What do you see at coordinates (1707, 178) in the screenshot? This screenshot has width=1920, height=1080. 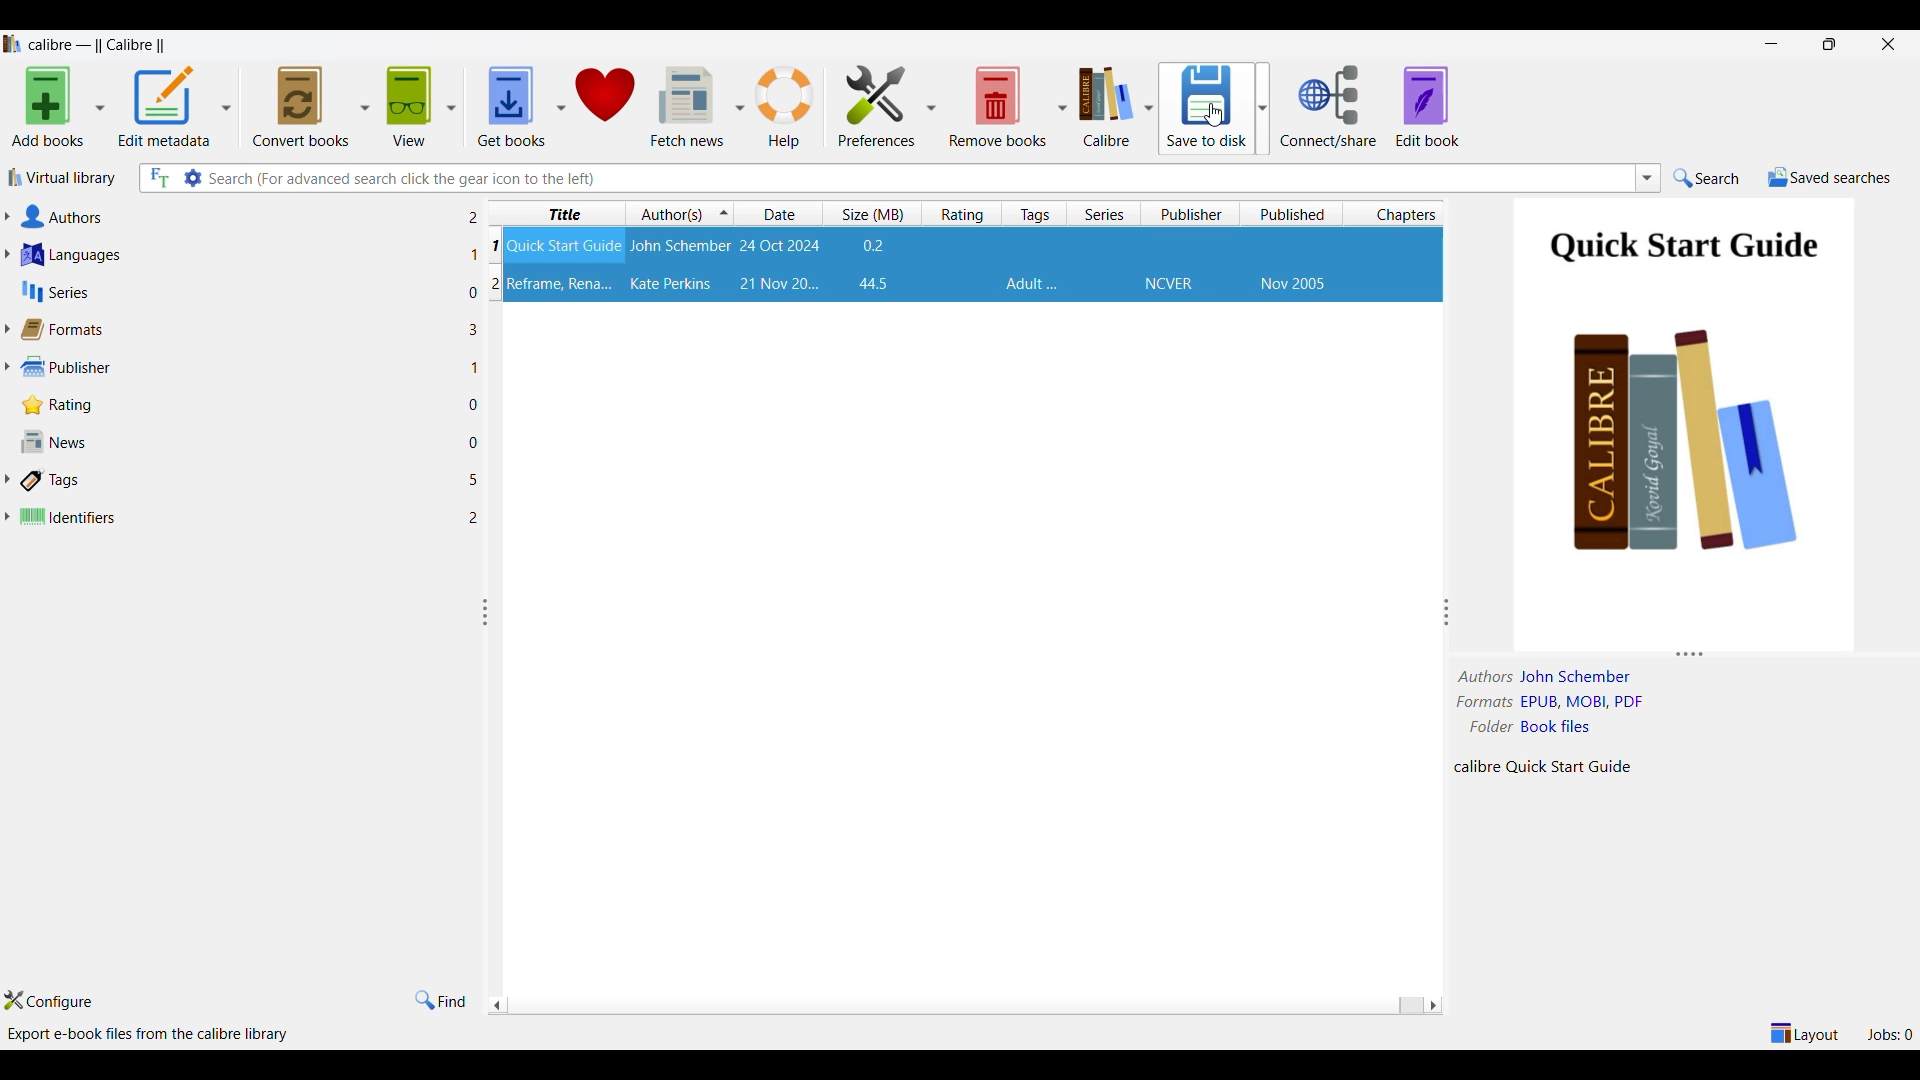 I see `Search` at bounding box center [1707, 178].